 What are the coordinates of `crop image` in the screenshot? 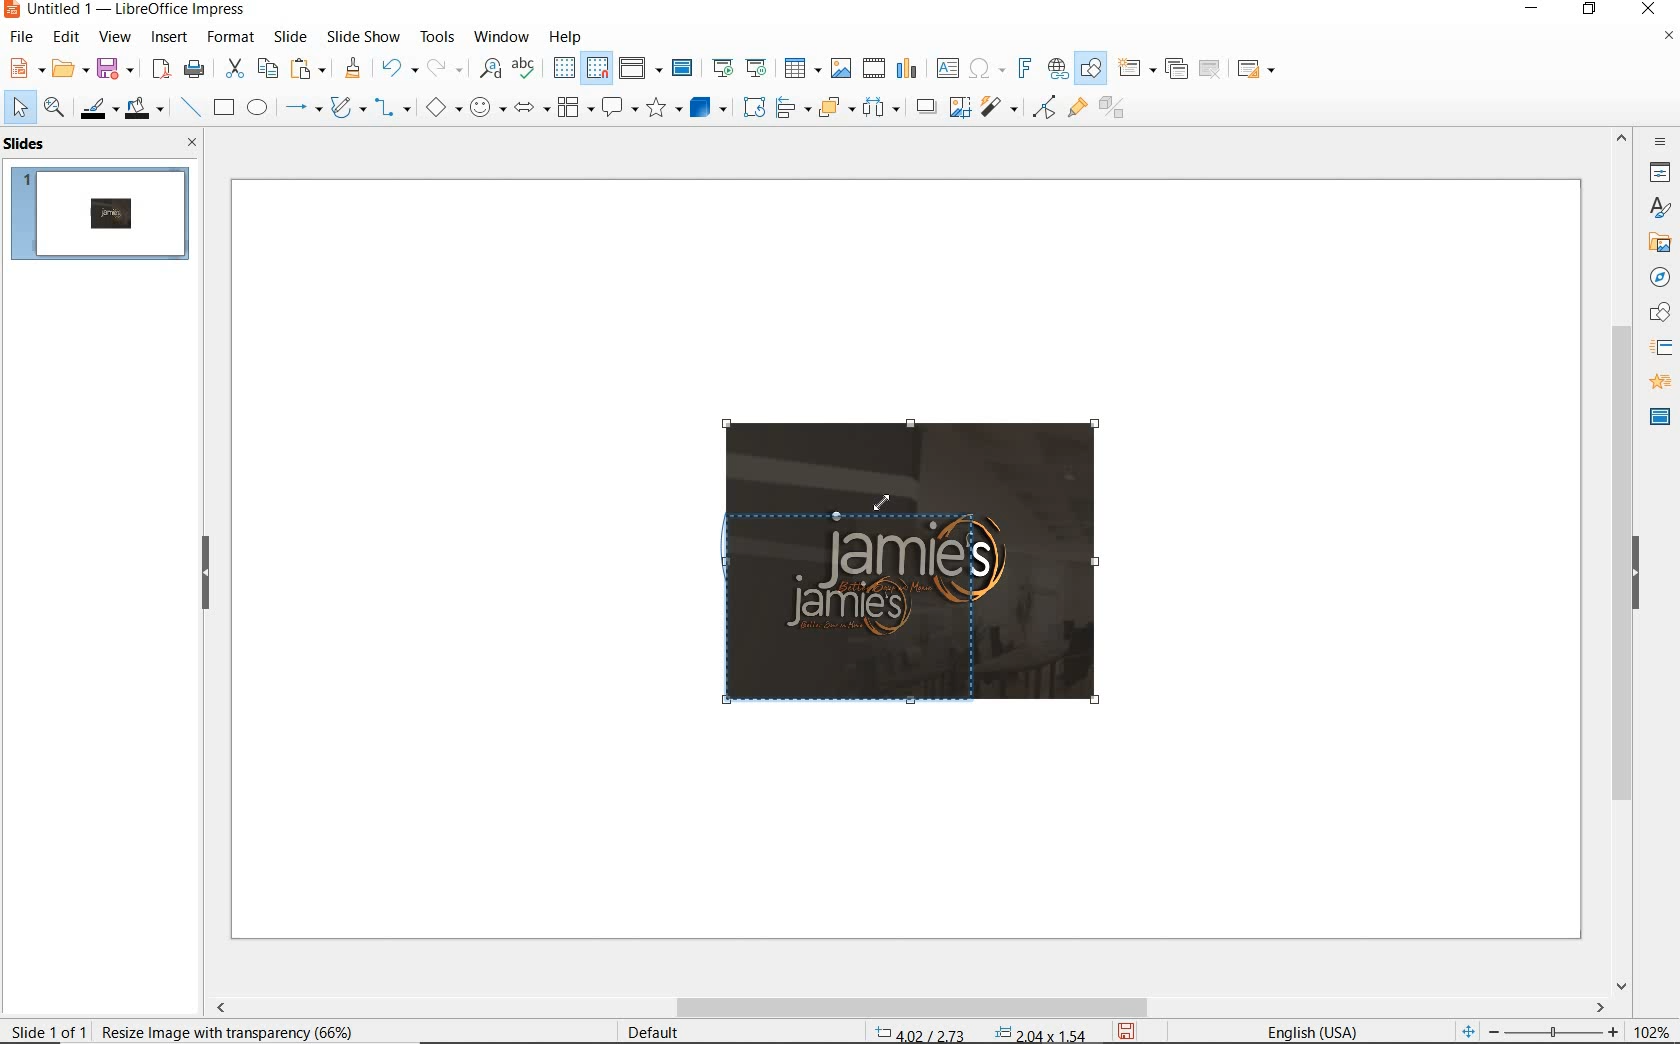 It's located at (959, 105).